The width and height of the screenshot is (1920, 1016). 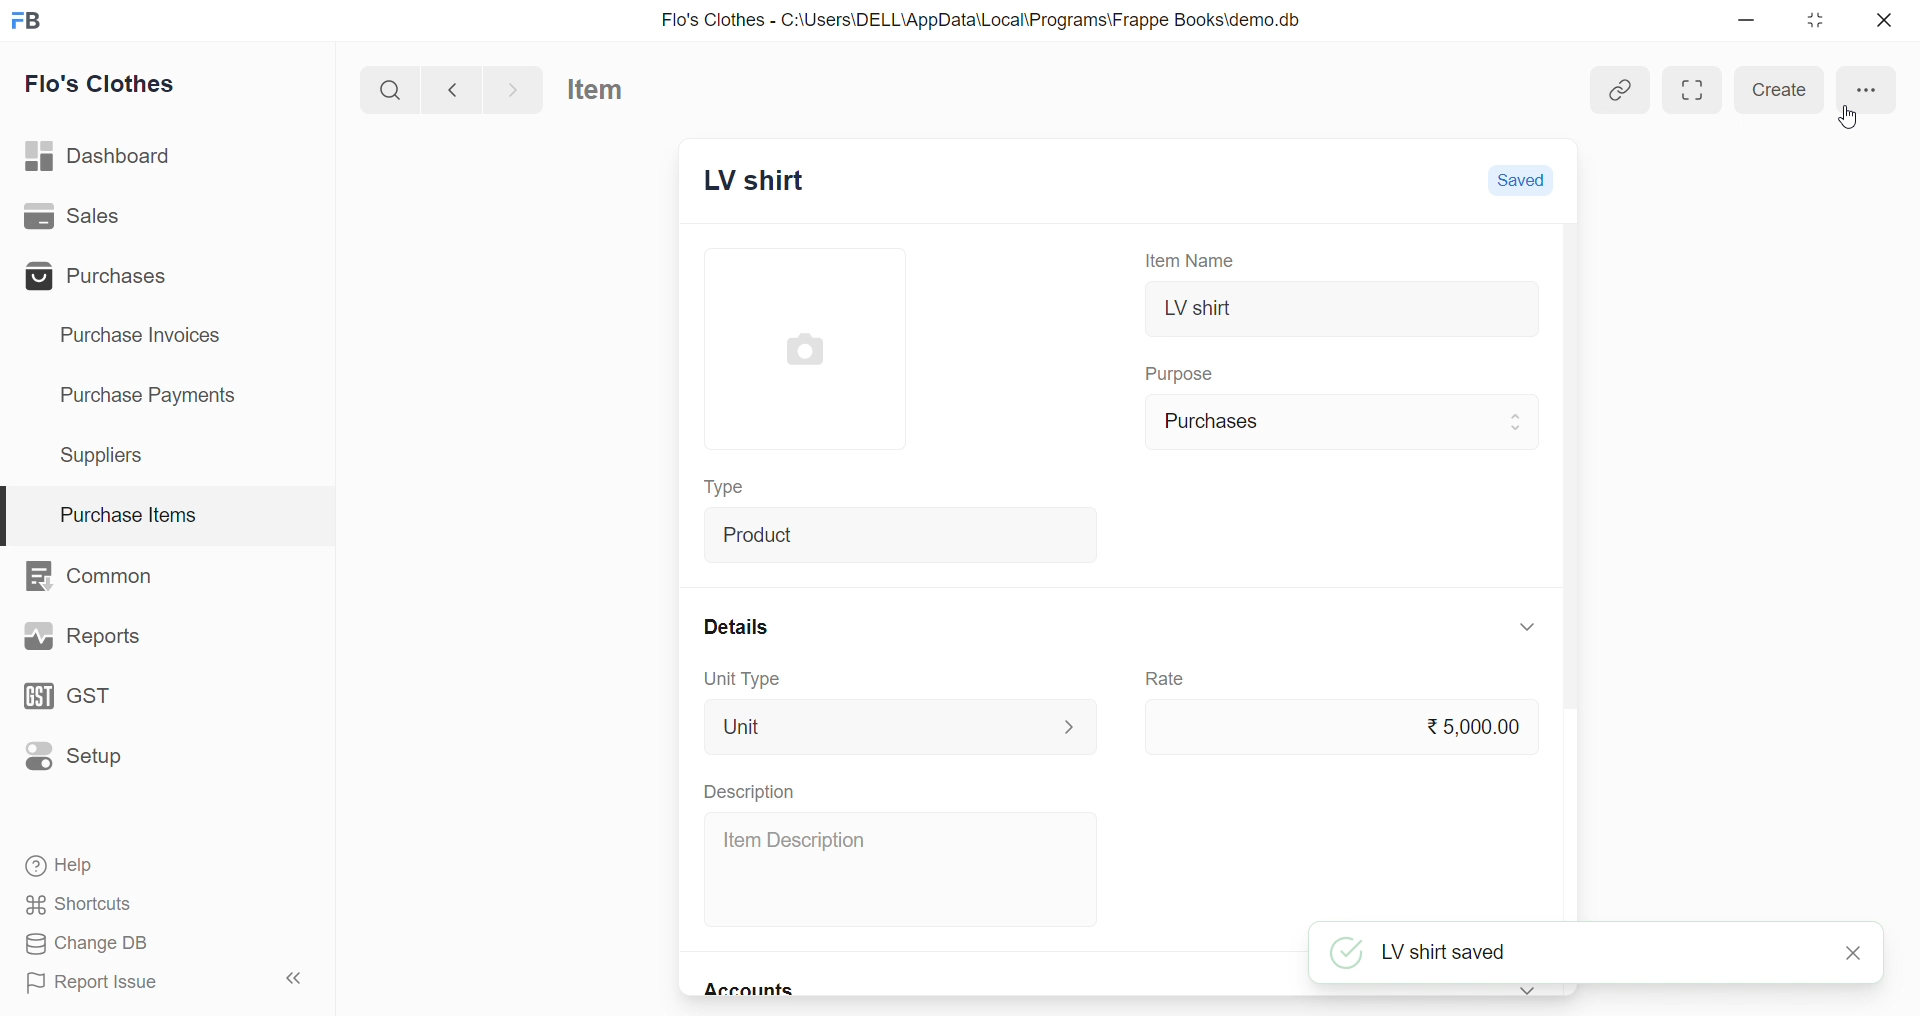 I want to click on search, so click(x=389, y=88).